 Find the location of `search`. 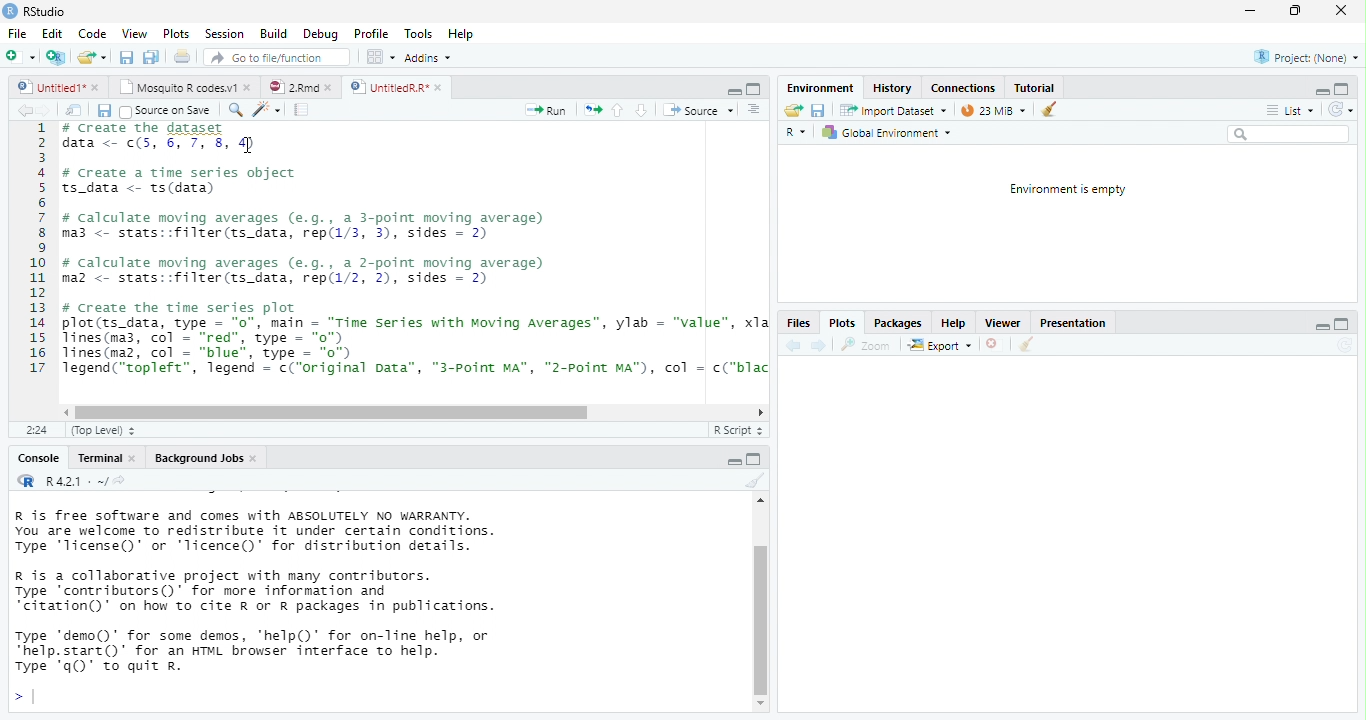

search is located at coordinates (1288, 134).